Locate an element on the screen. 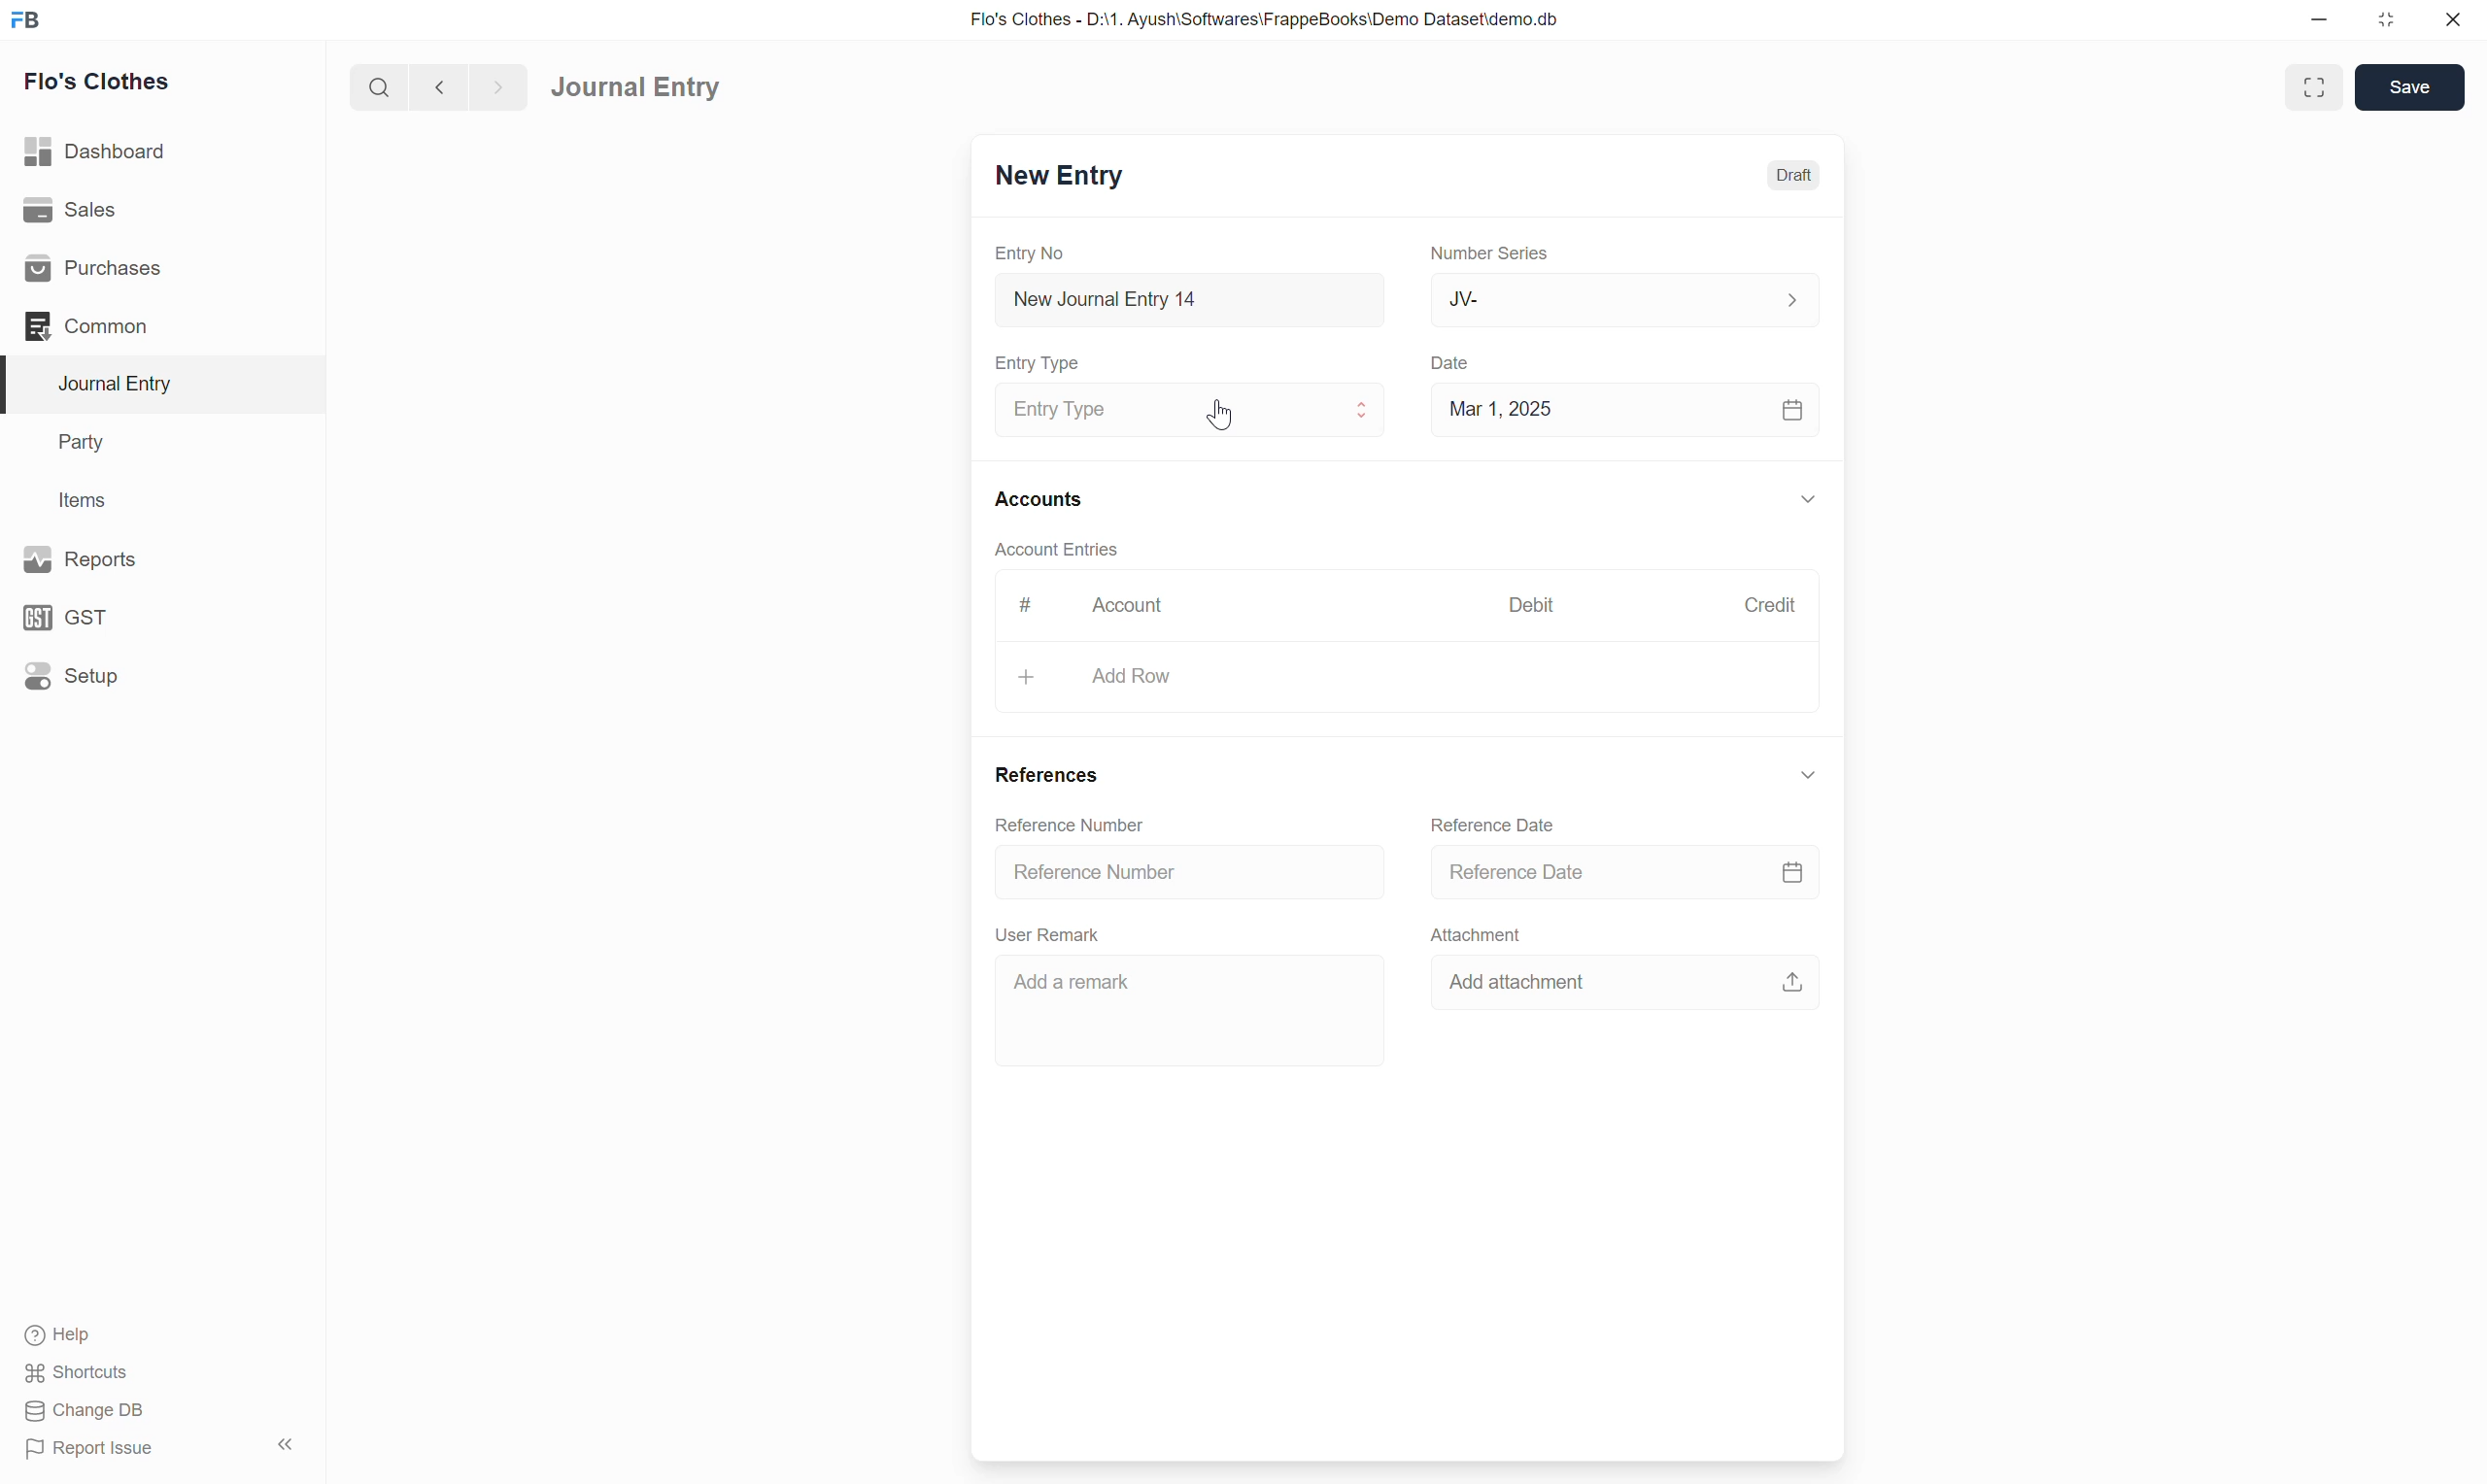 This screenshot has width=2487, height=1484. Accounts is located at coordinates (1043, 500).